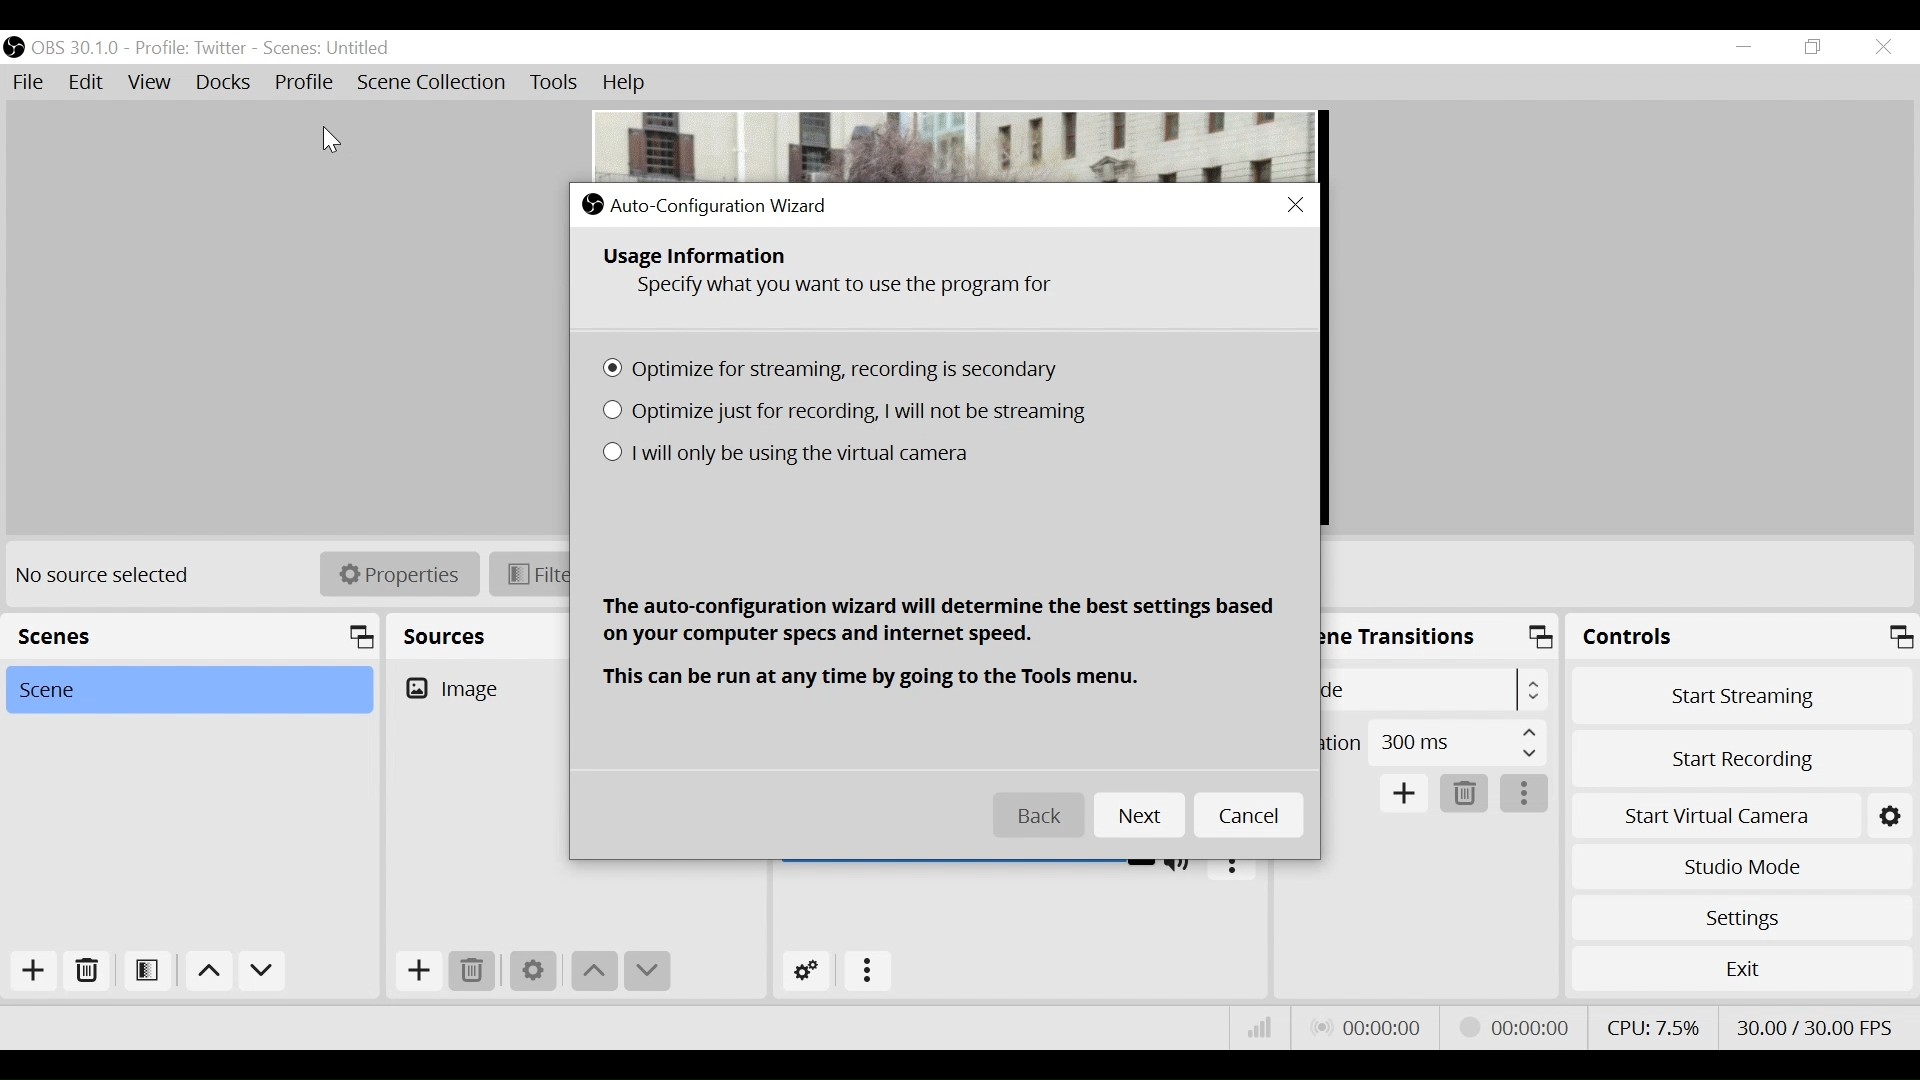 This screenshot has height=1080, width=1920. What do you see at coordinates (1183, 862) in the screenshot?
I see `(un)mute` at bounding box center [1183, 862].